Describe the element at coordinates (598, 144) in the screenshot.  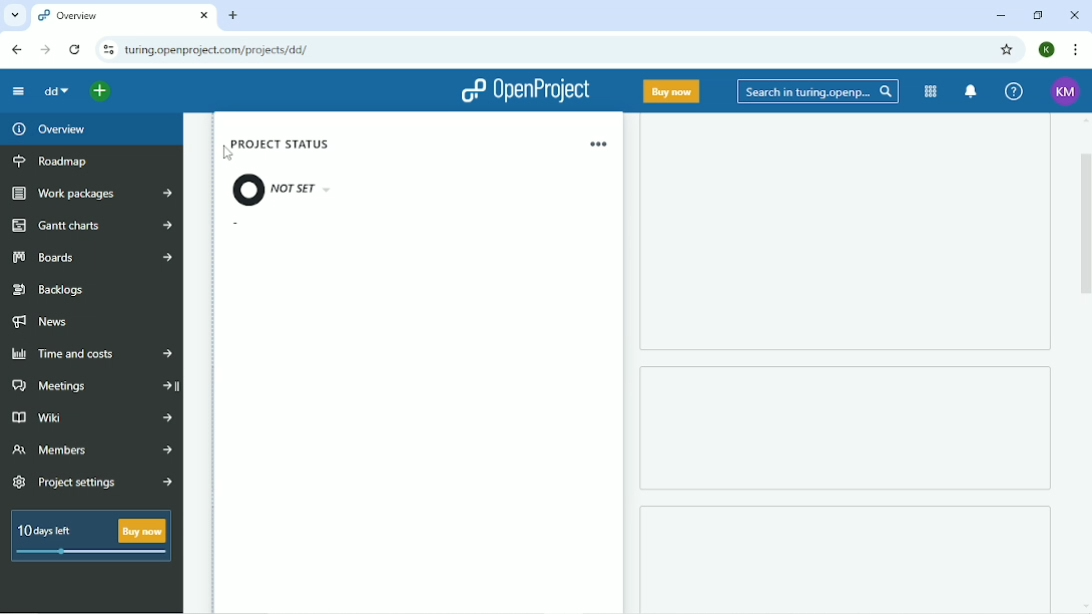
I see `Remove widget` at that location.